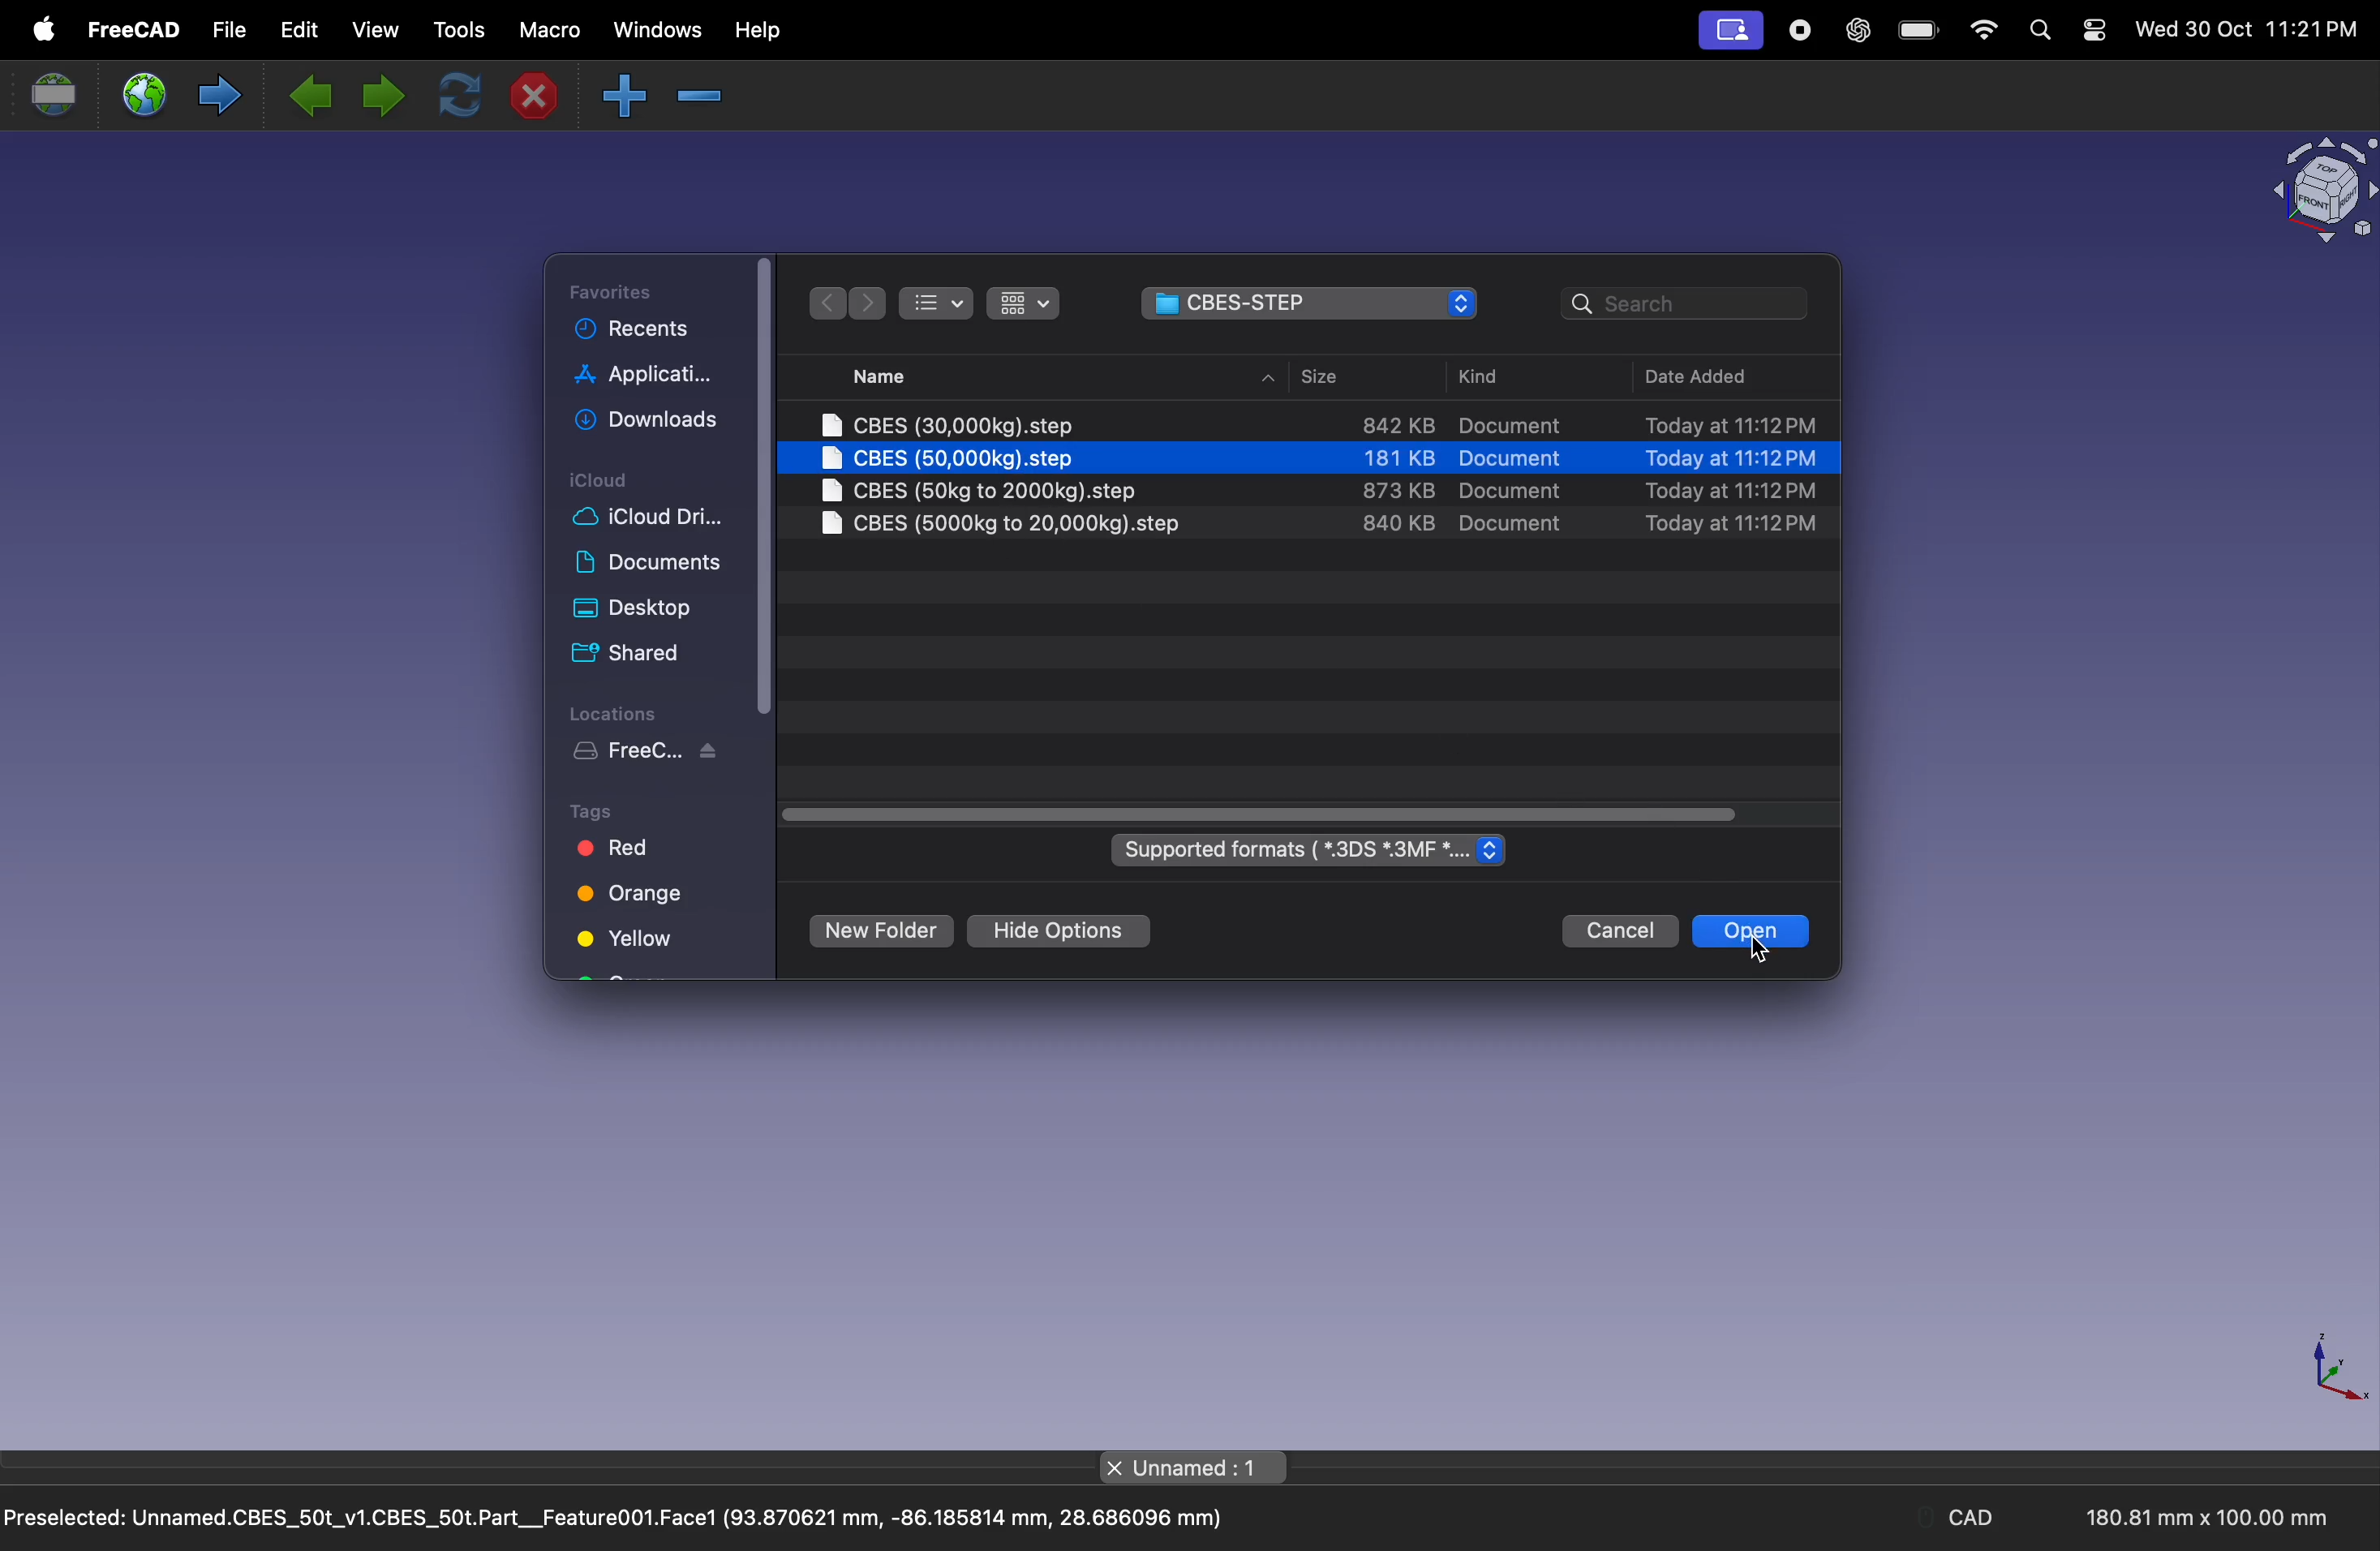  I want to click on name, so click(963, 374).